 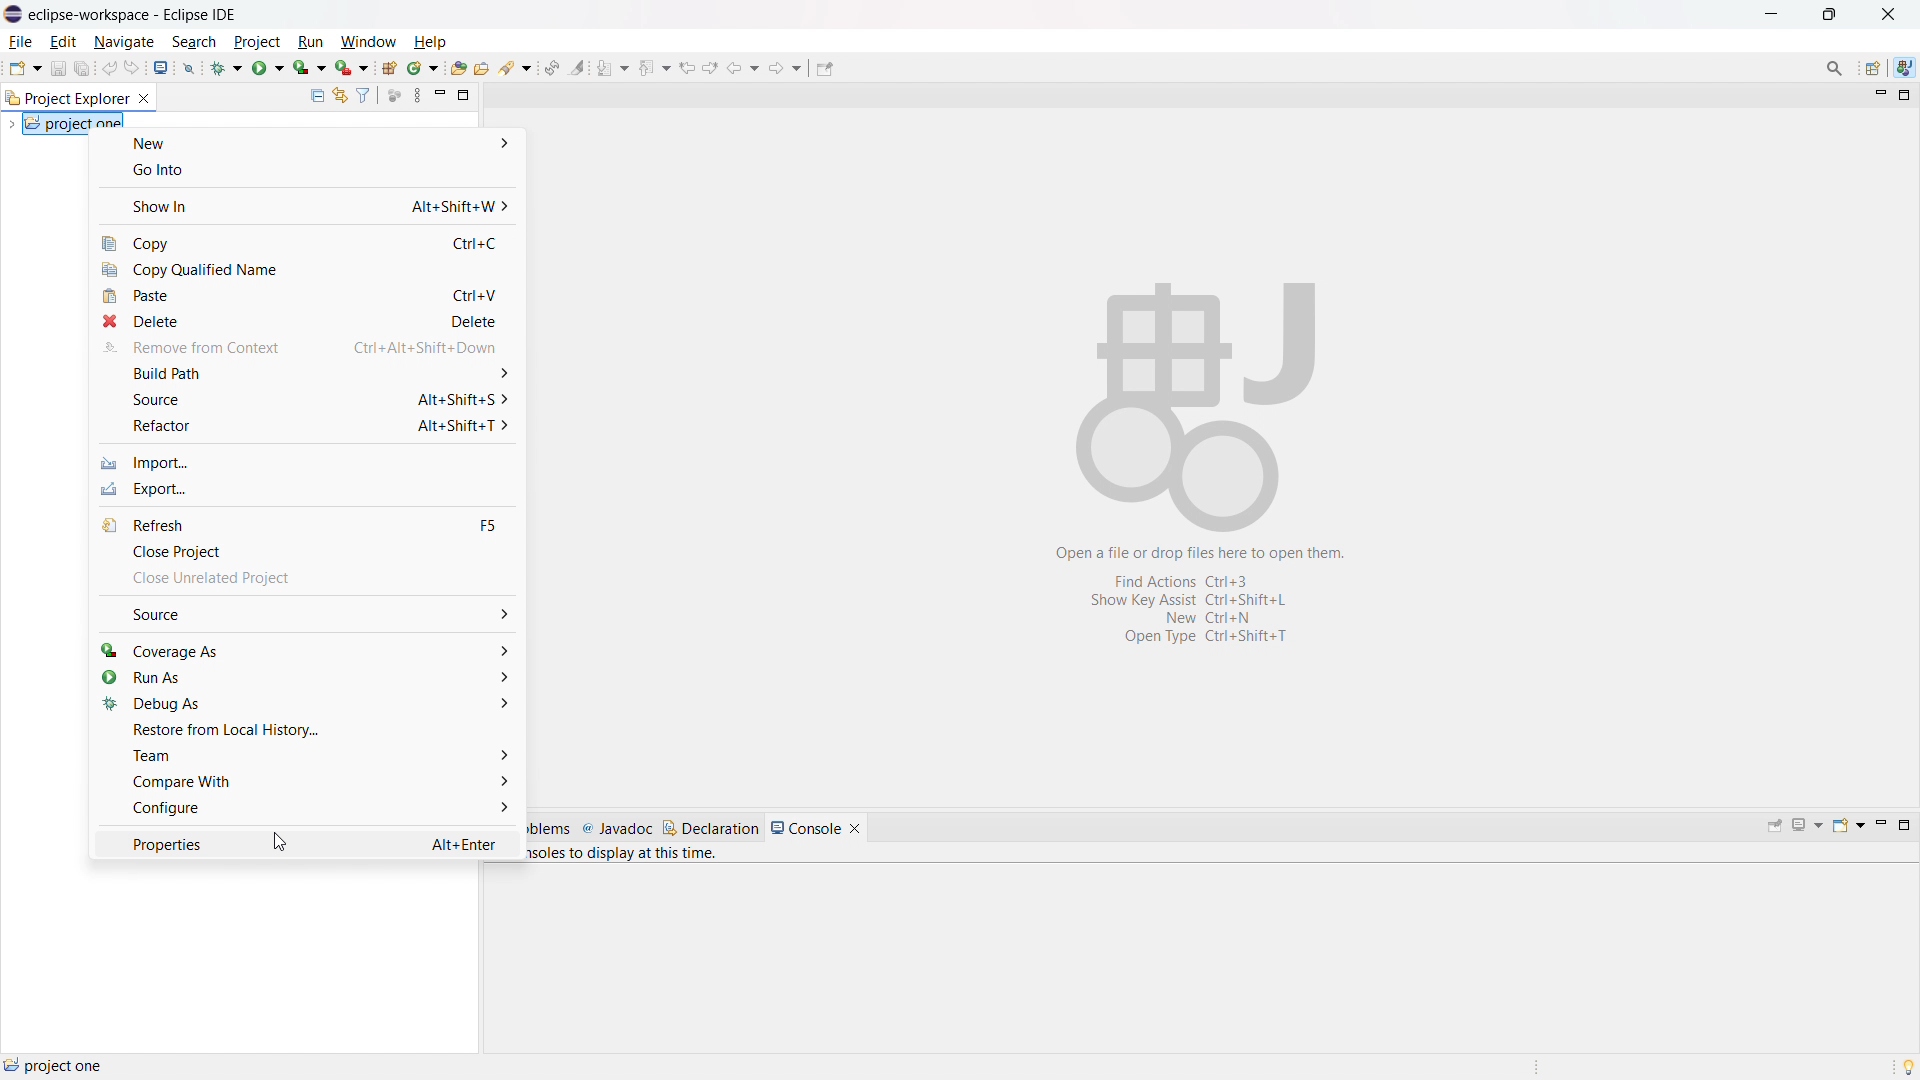 I want to click on debug, so click(x=227, y=66).